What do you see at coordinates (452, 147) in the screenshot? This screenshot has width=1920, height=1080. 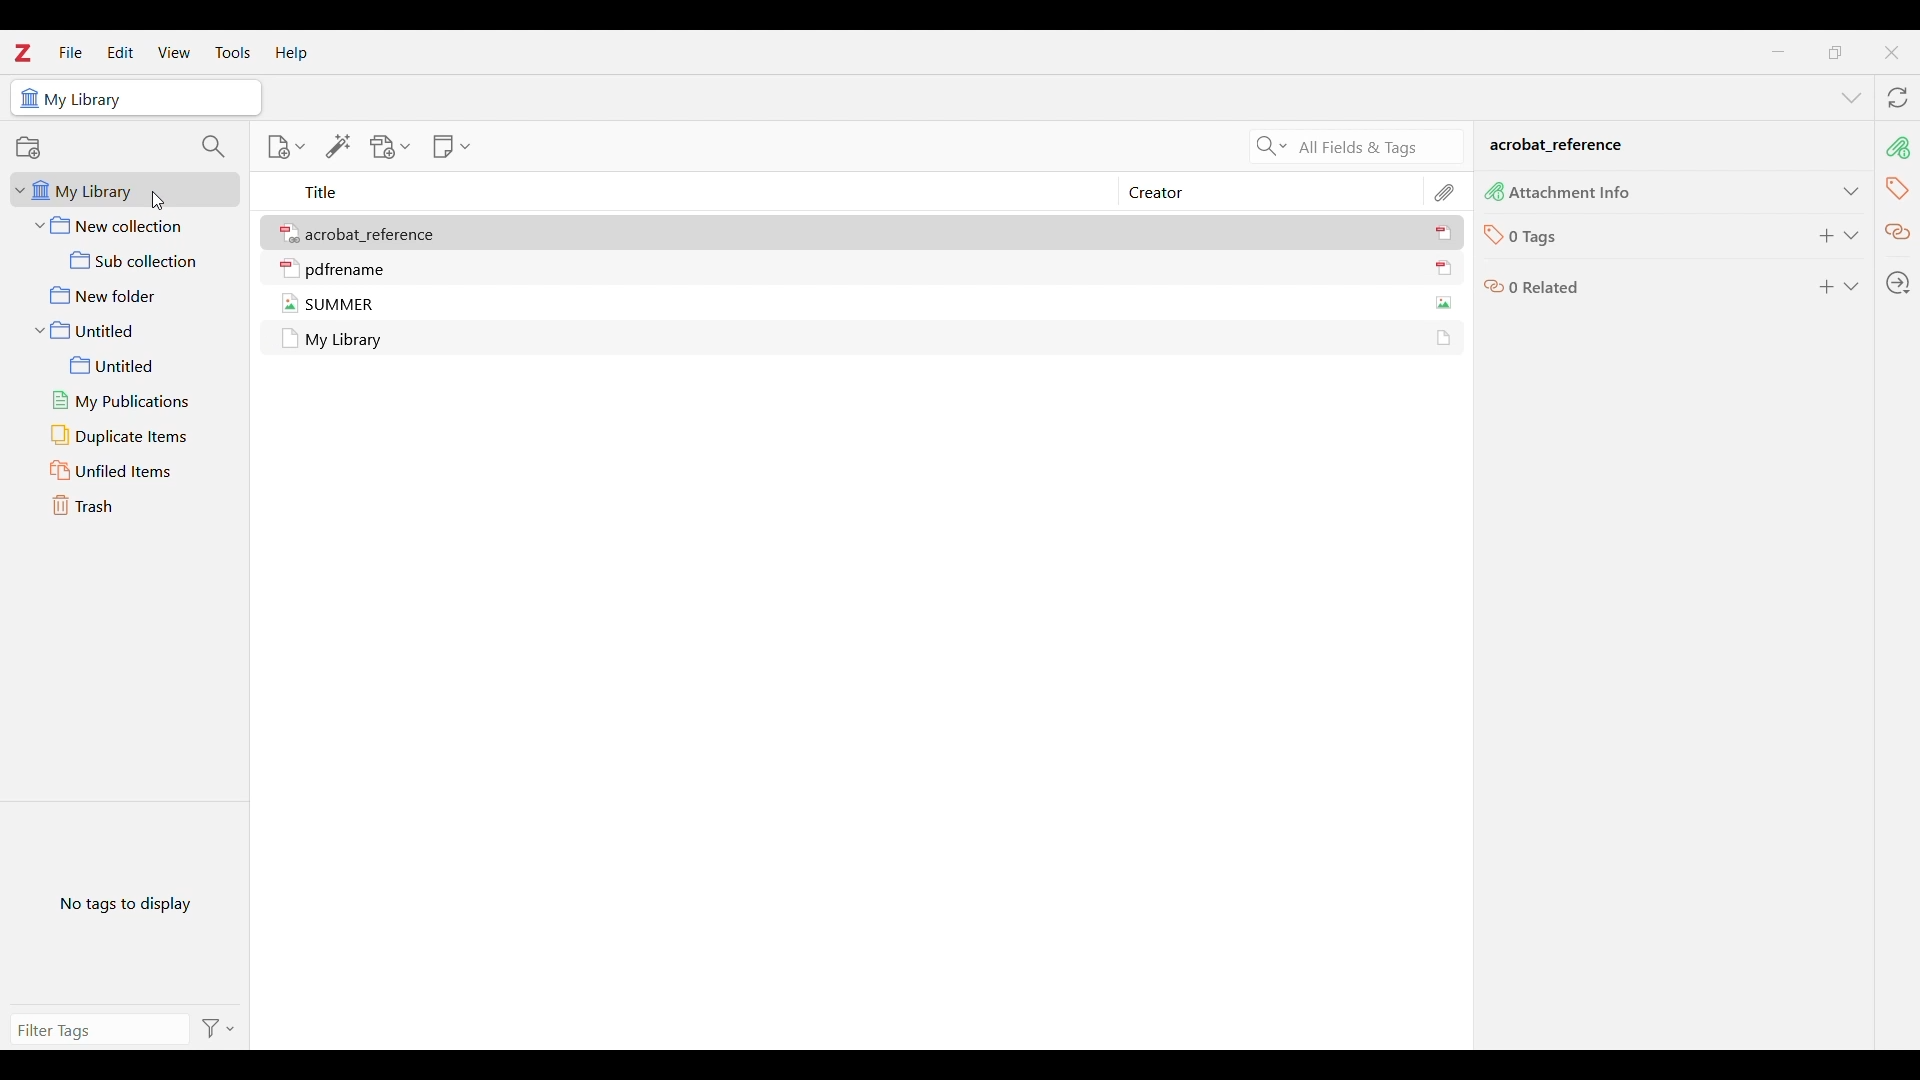 I see `New note options` at bounding box center [452, 147].